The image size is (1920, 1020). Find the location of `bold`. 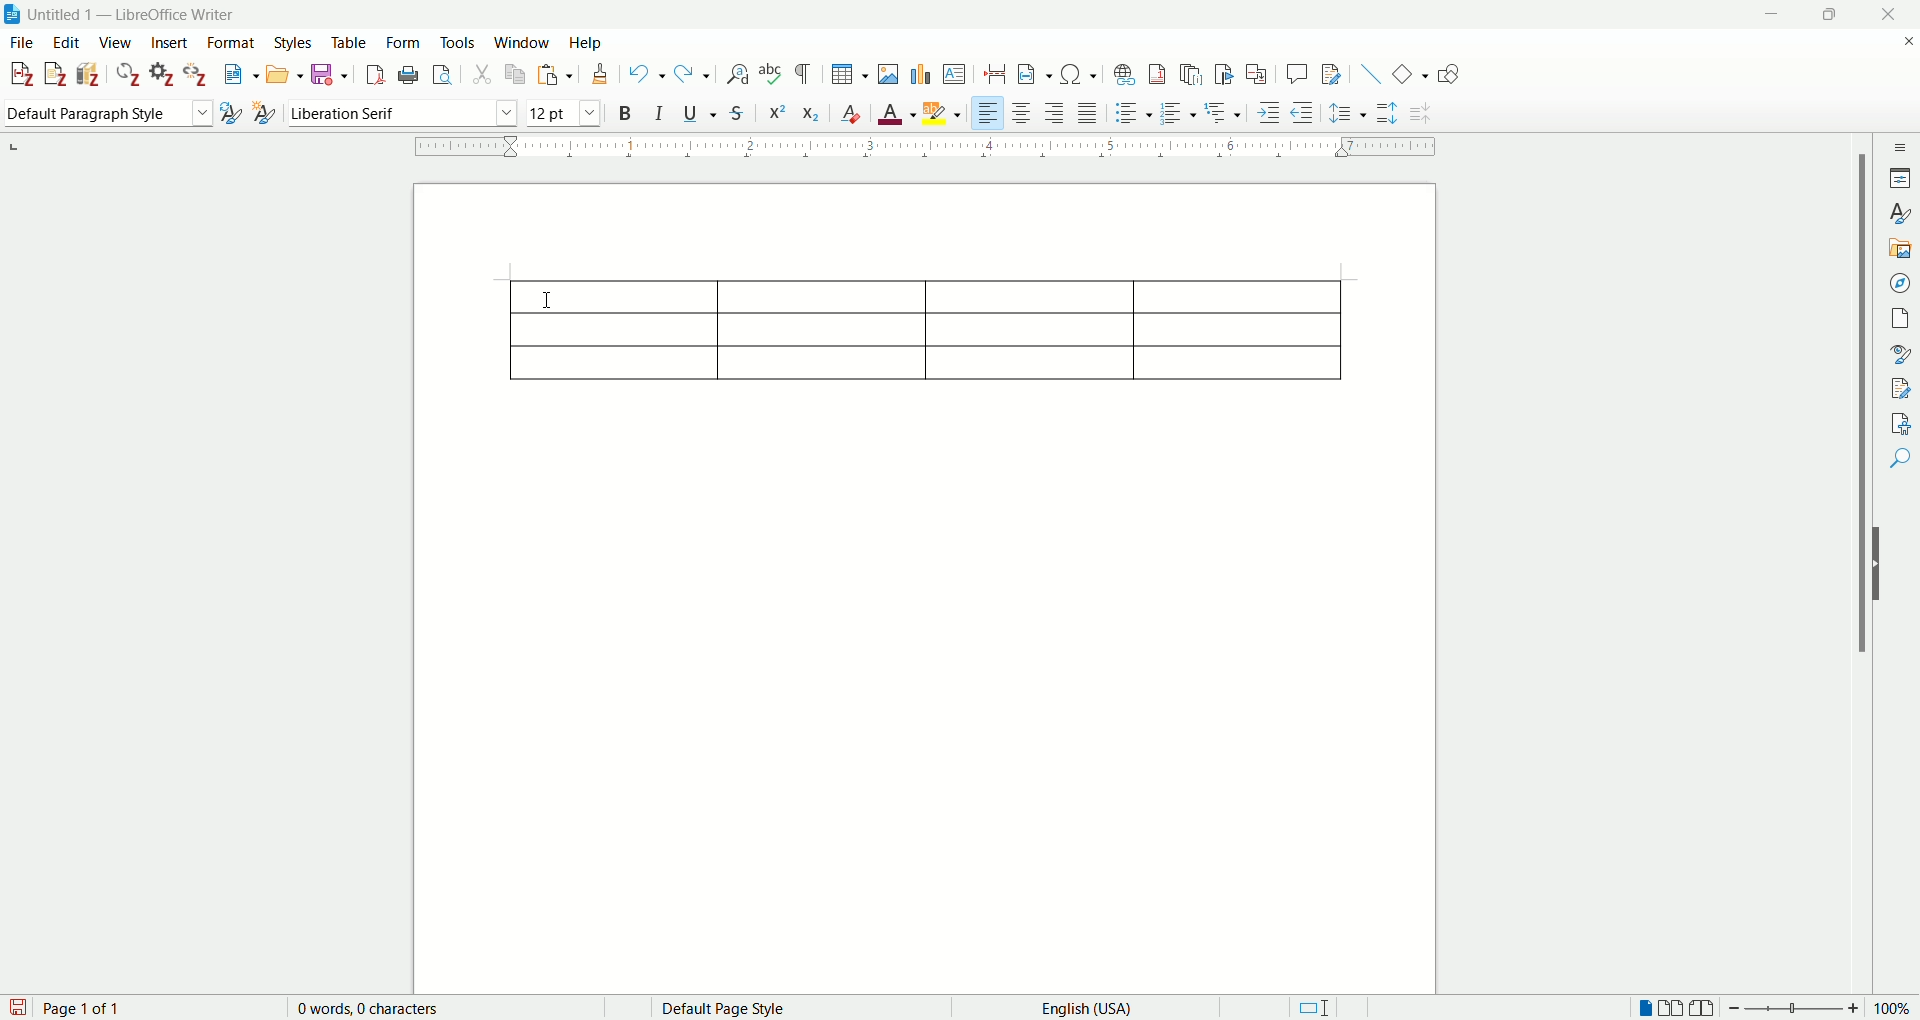

bold is located at coordinates (625, 113).